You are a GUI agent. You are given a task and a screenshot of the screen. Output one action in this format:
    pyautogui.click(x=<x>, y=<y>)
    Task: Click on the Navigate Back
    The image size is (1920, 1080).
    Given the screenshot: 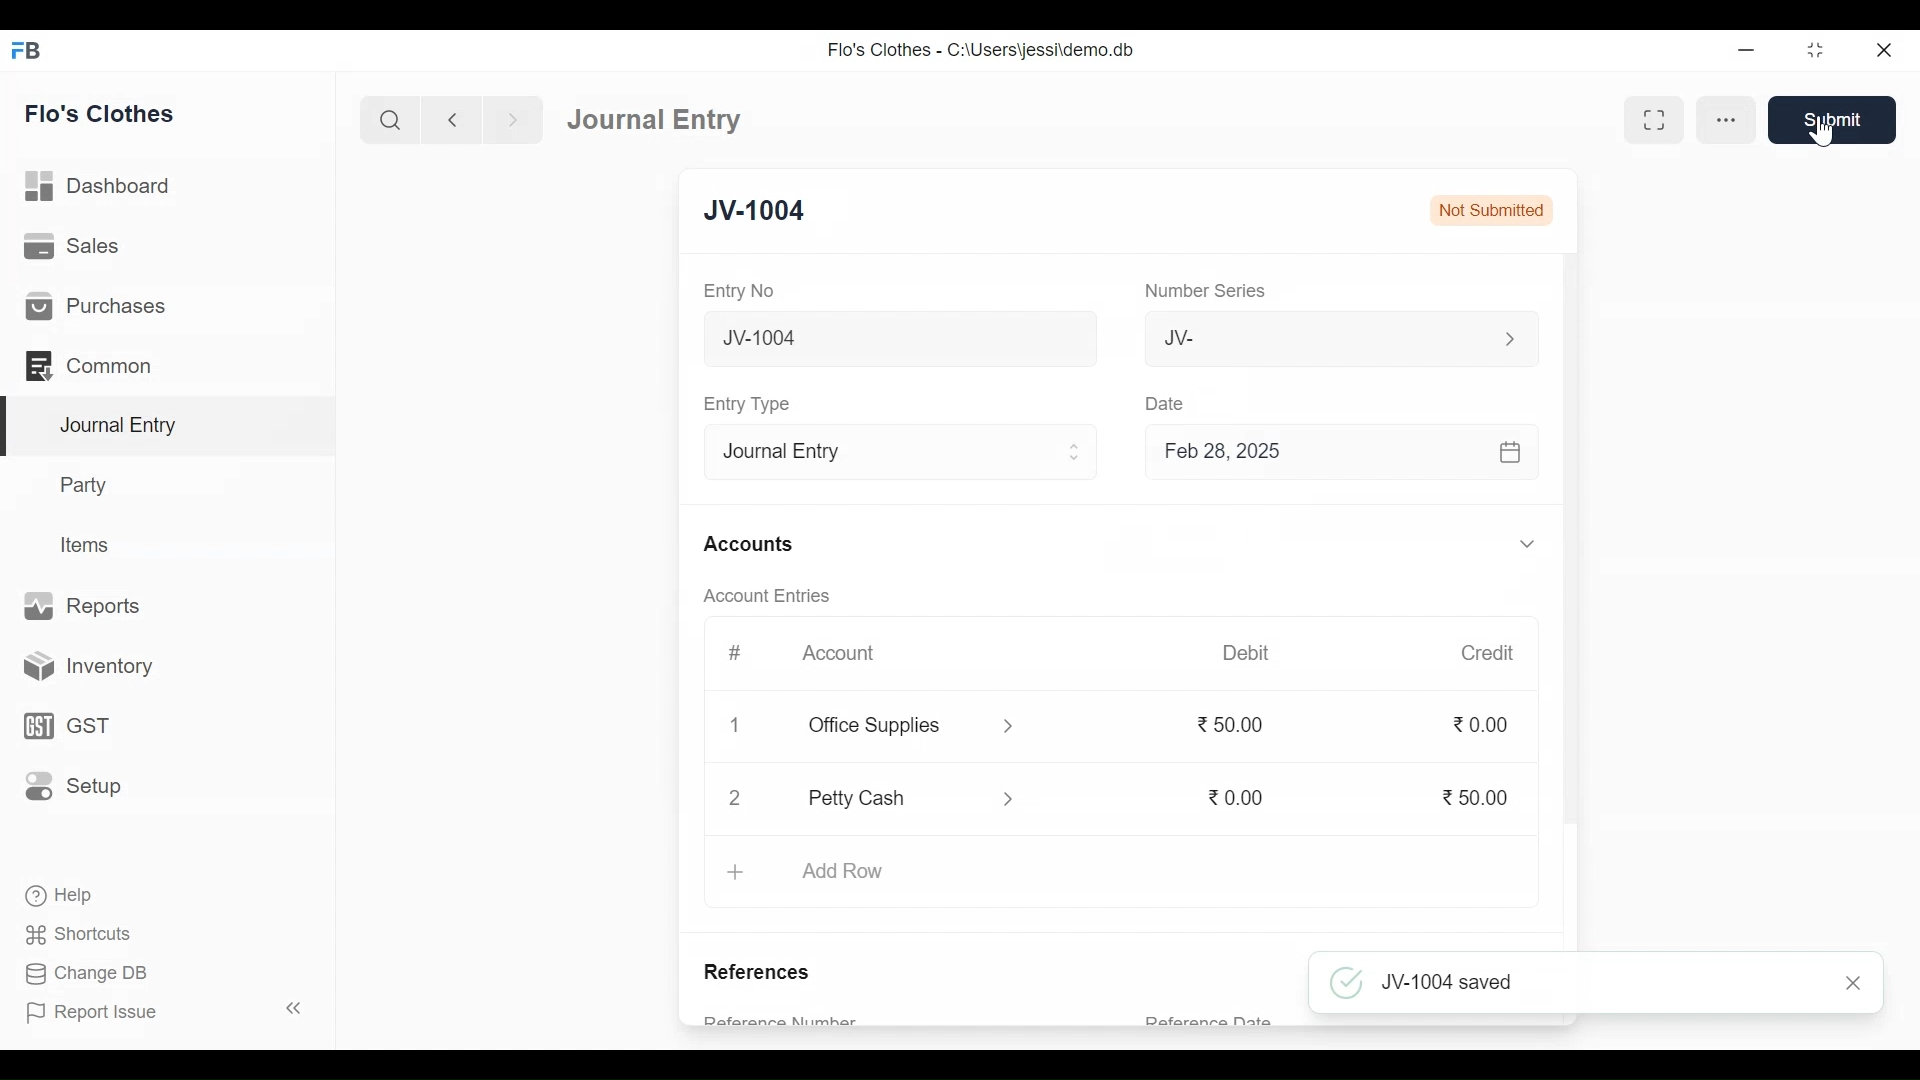 What is the action you would take?
    pyautogui.click(x=451, y=120)
    